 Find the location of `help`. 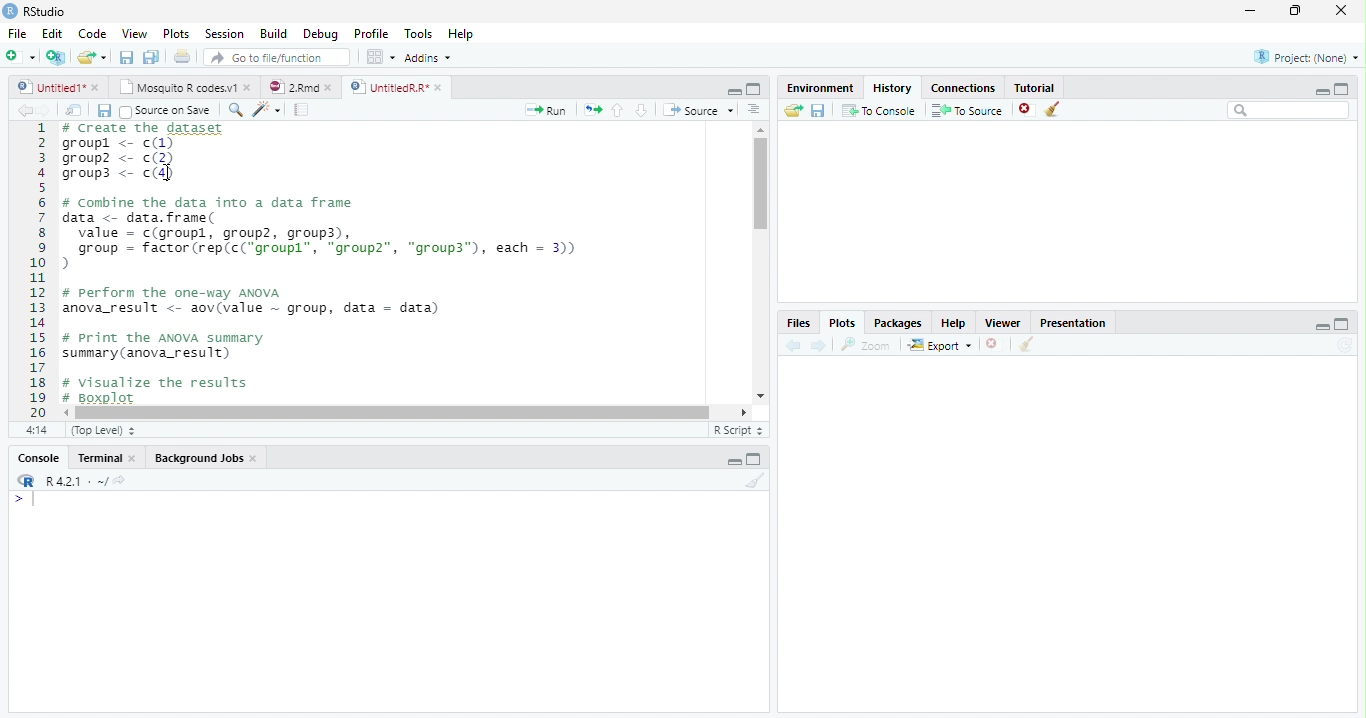

help is located at coordinates (954, 323).